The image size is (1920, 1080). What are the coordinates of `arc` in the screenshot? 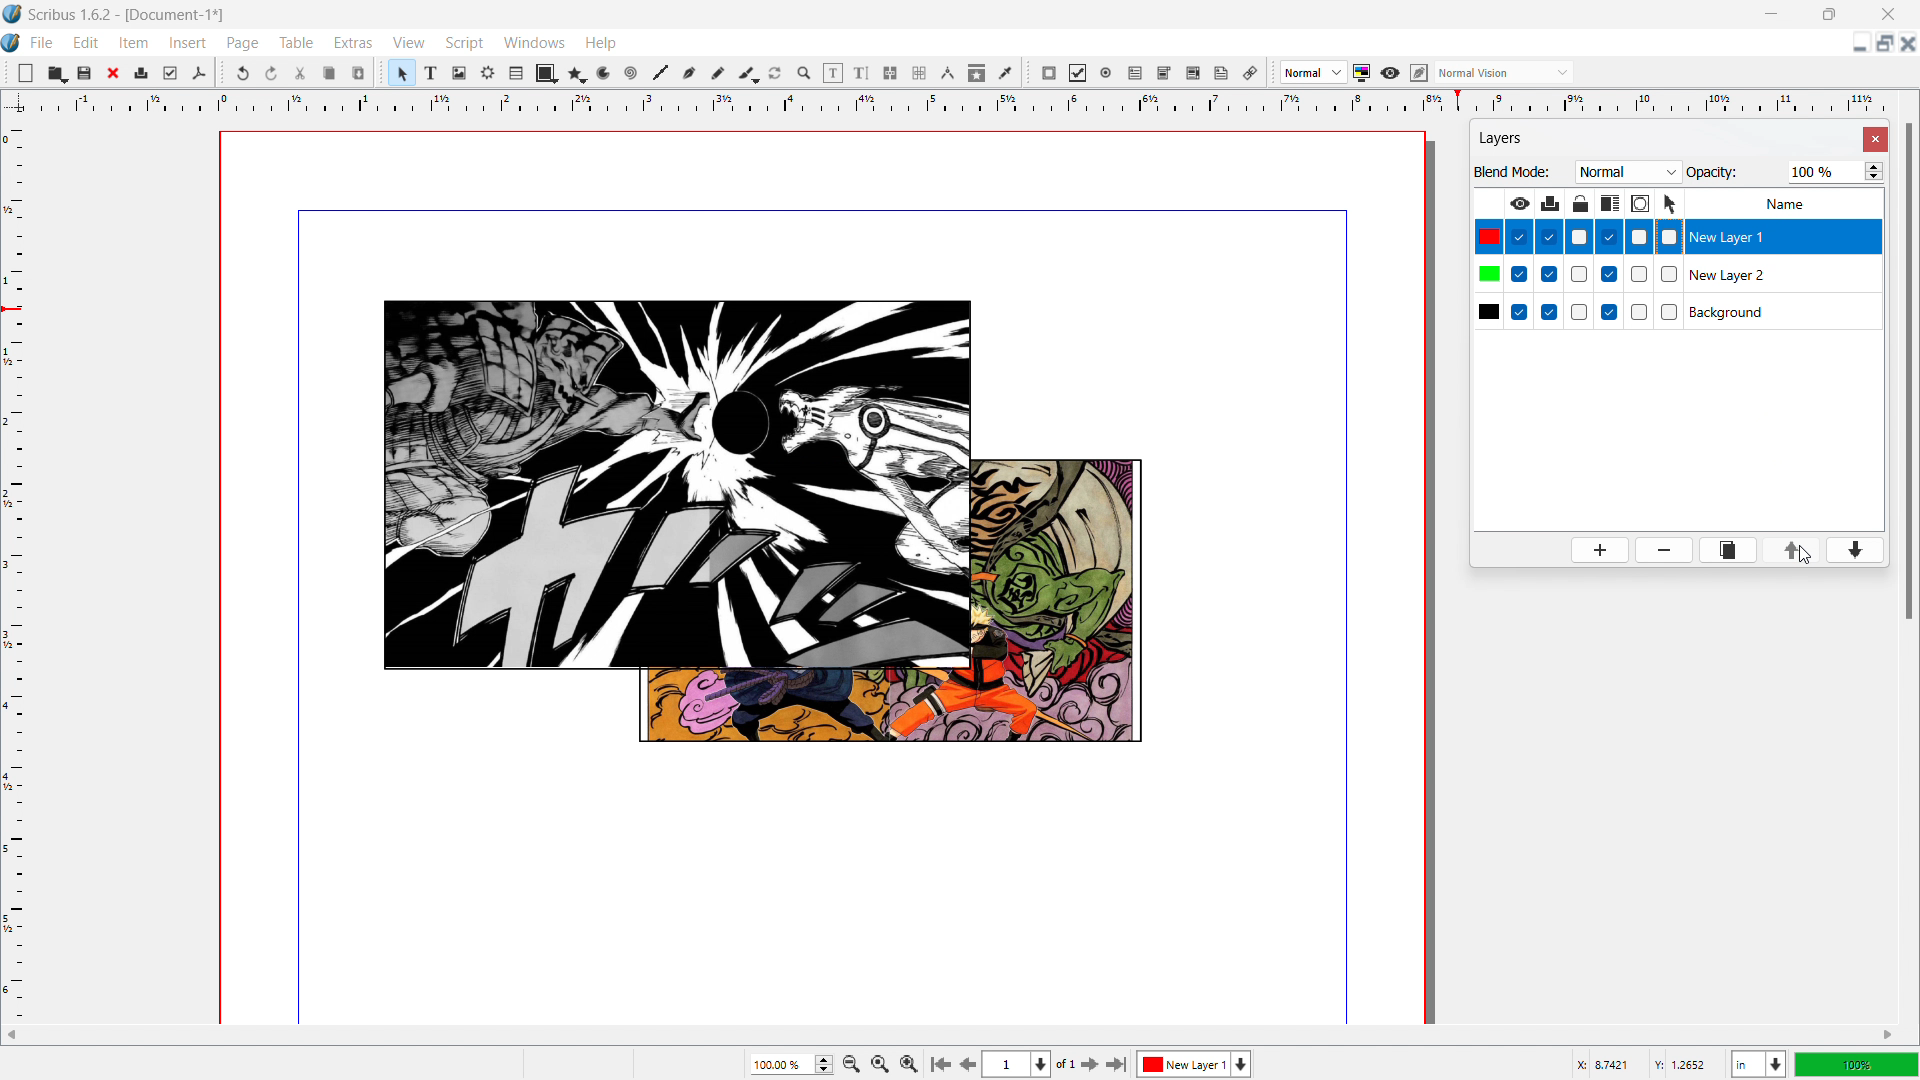 It's located at (605, 72).